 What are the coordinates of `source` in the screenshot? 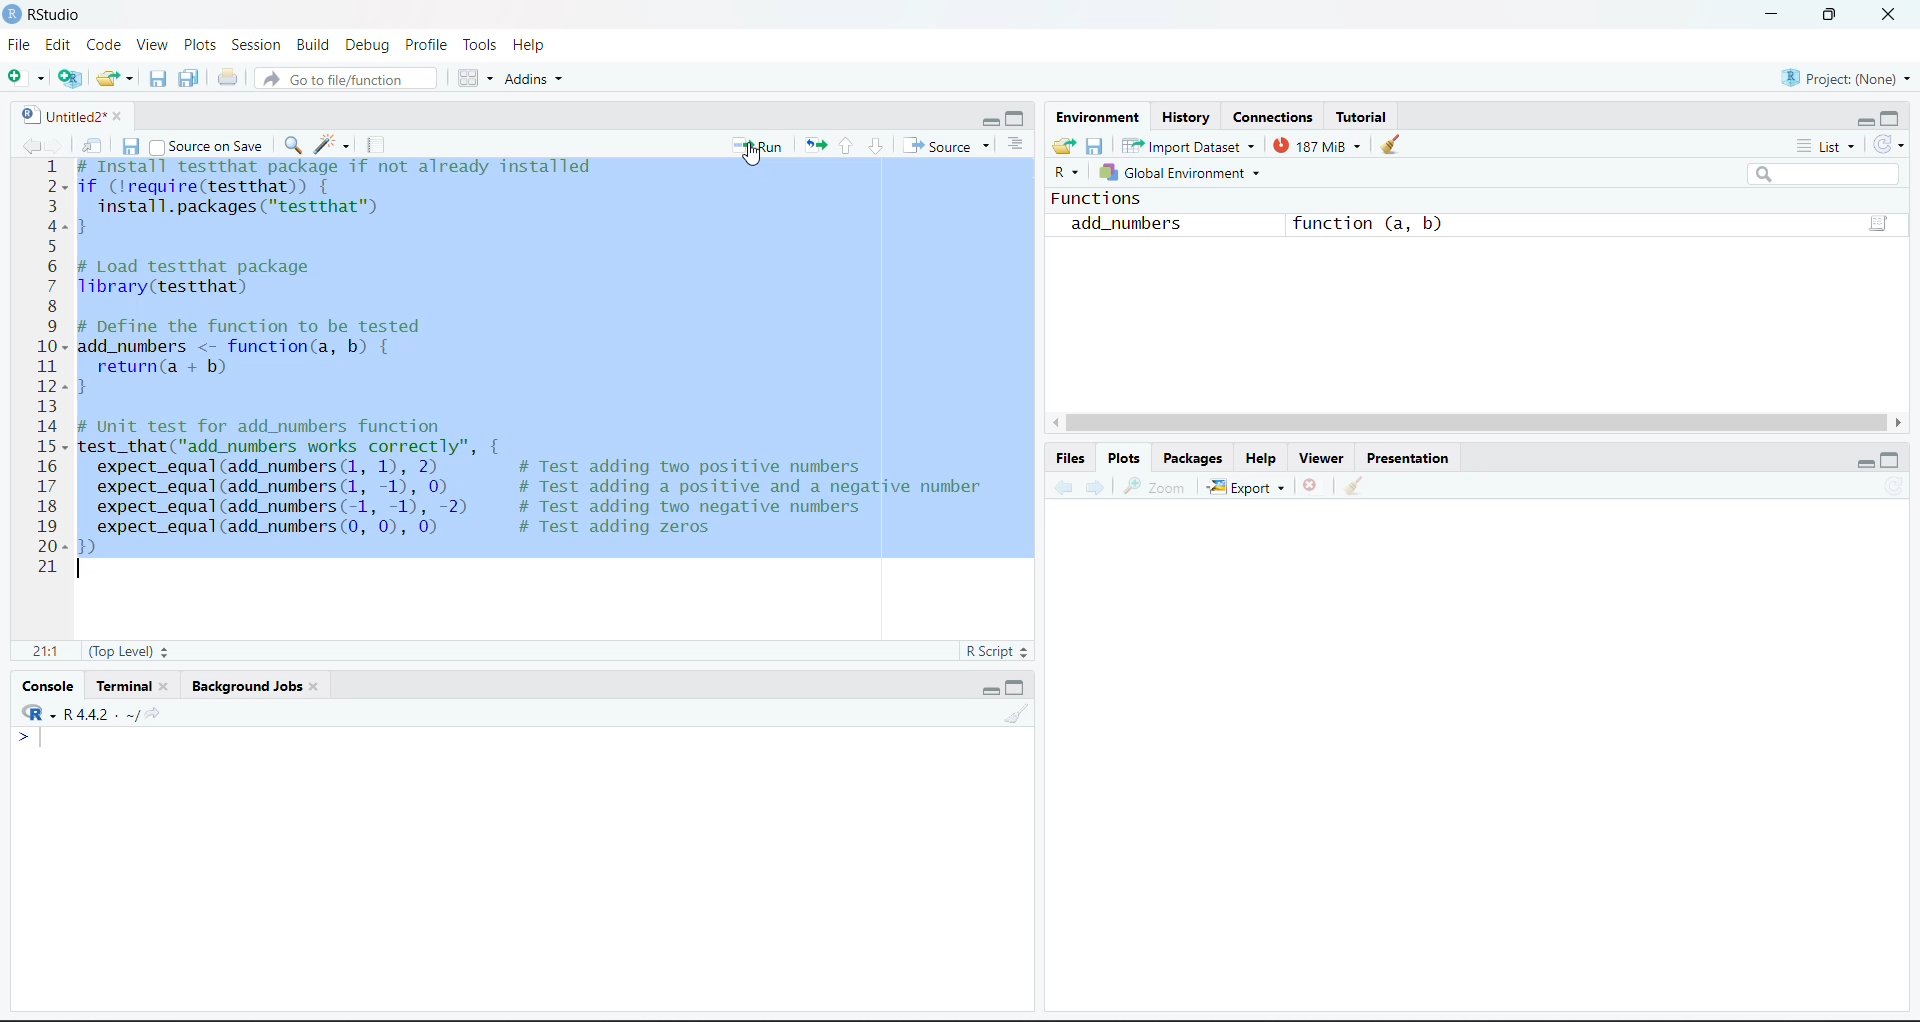 It's located at (937, 145).